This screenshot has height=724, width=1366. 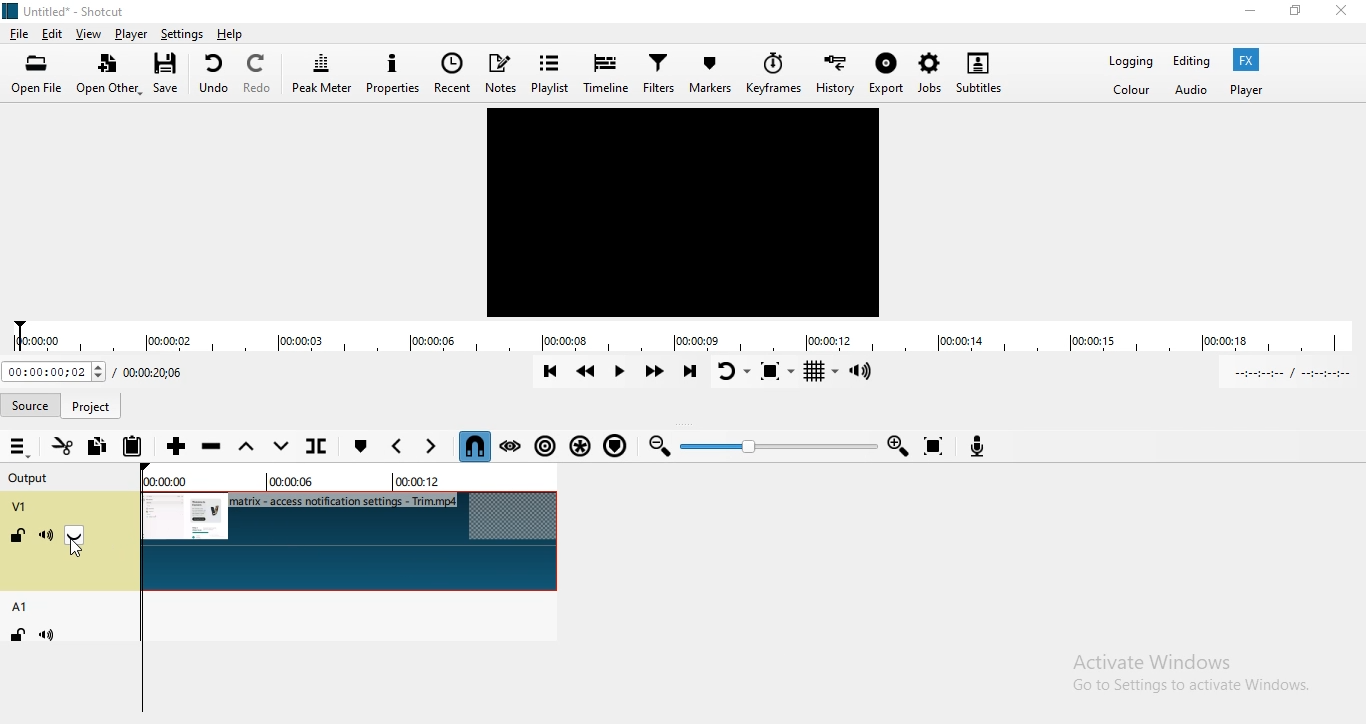 What do you see at coordinates (153, 374) in the screenshot?
I see `total duration` at bounding box center [153, 374].